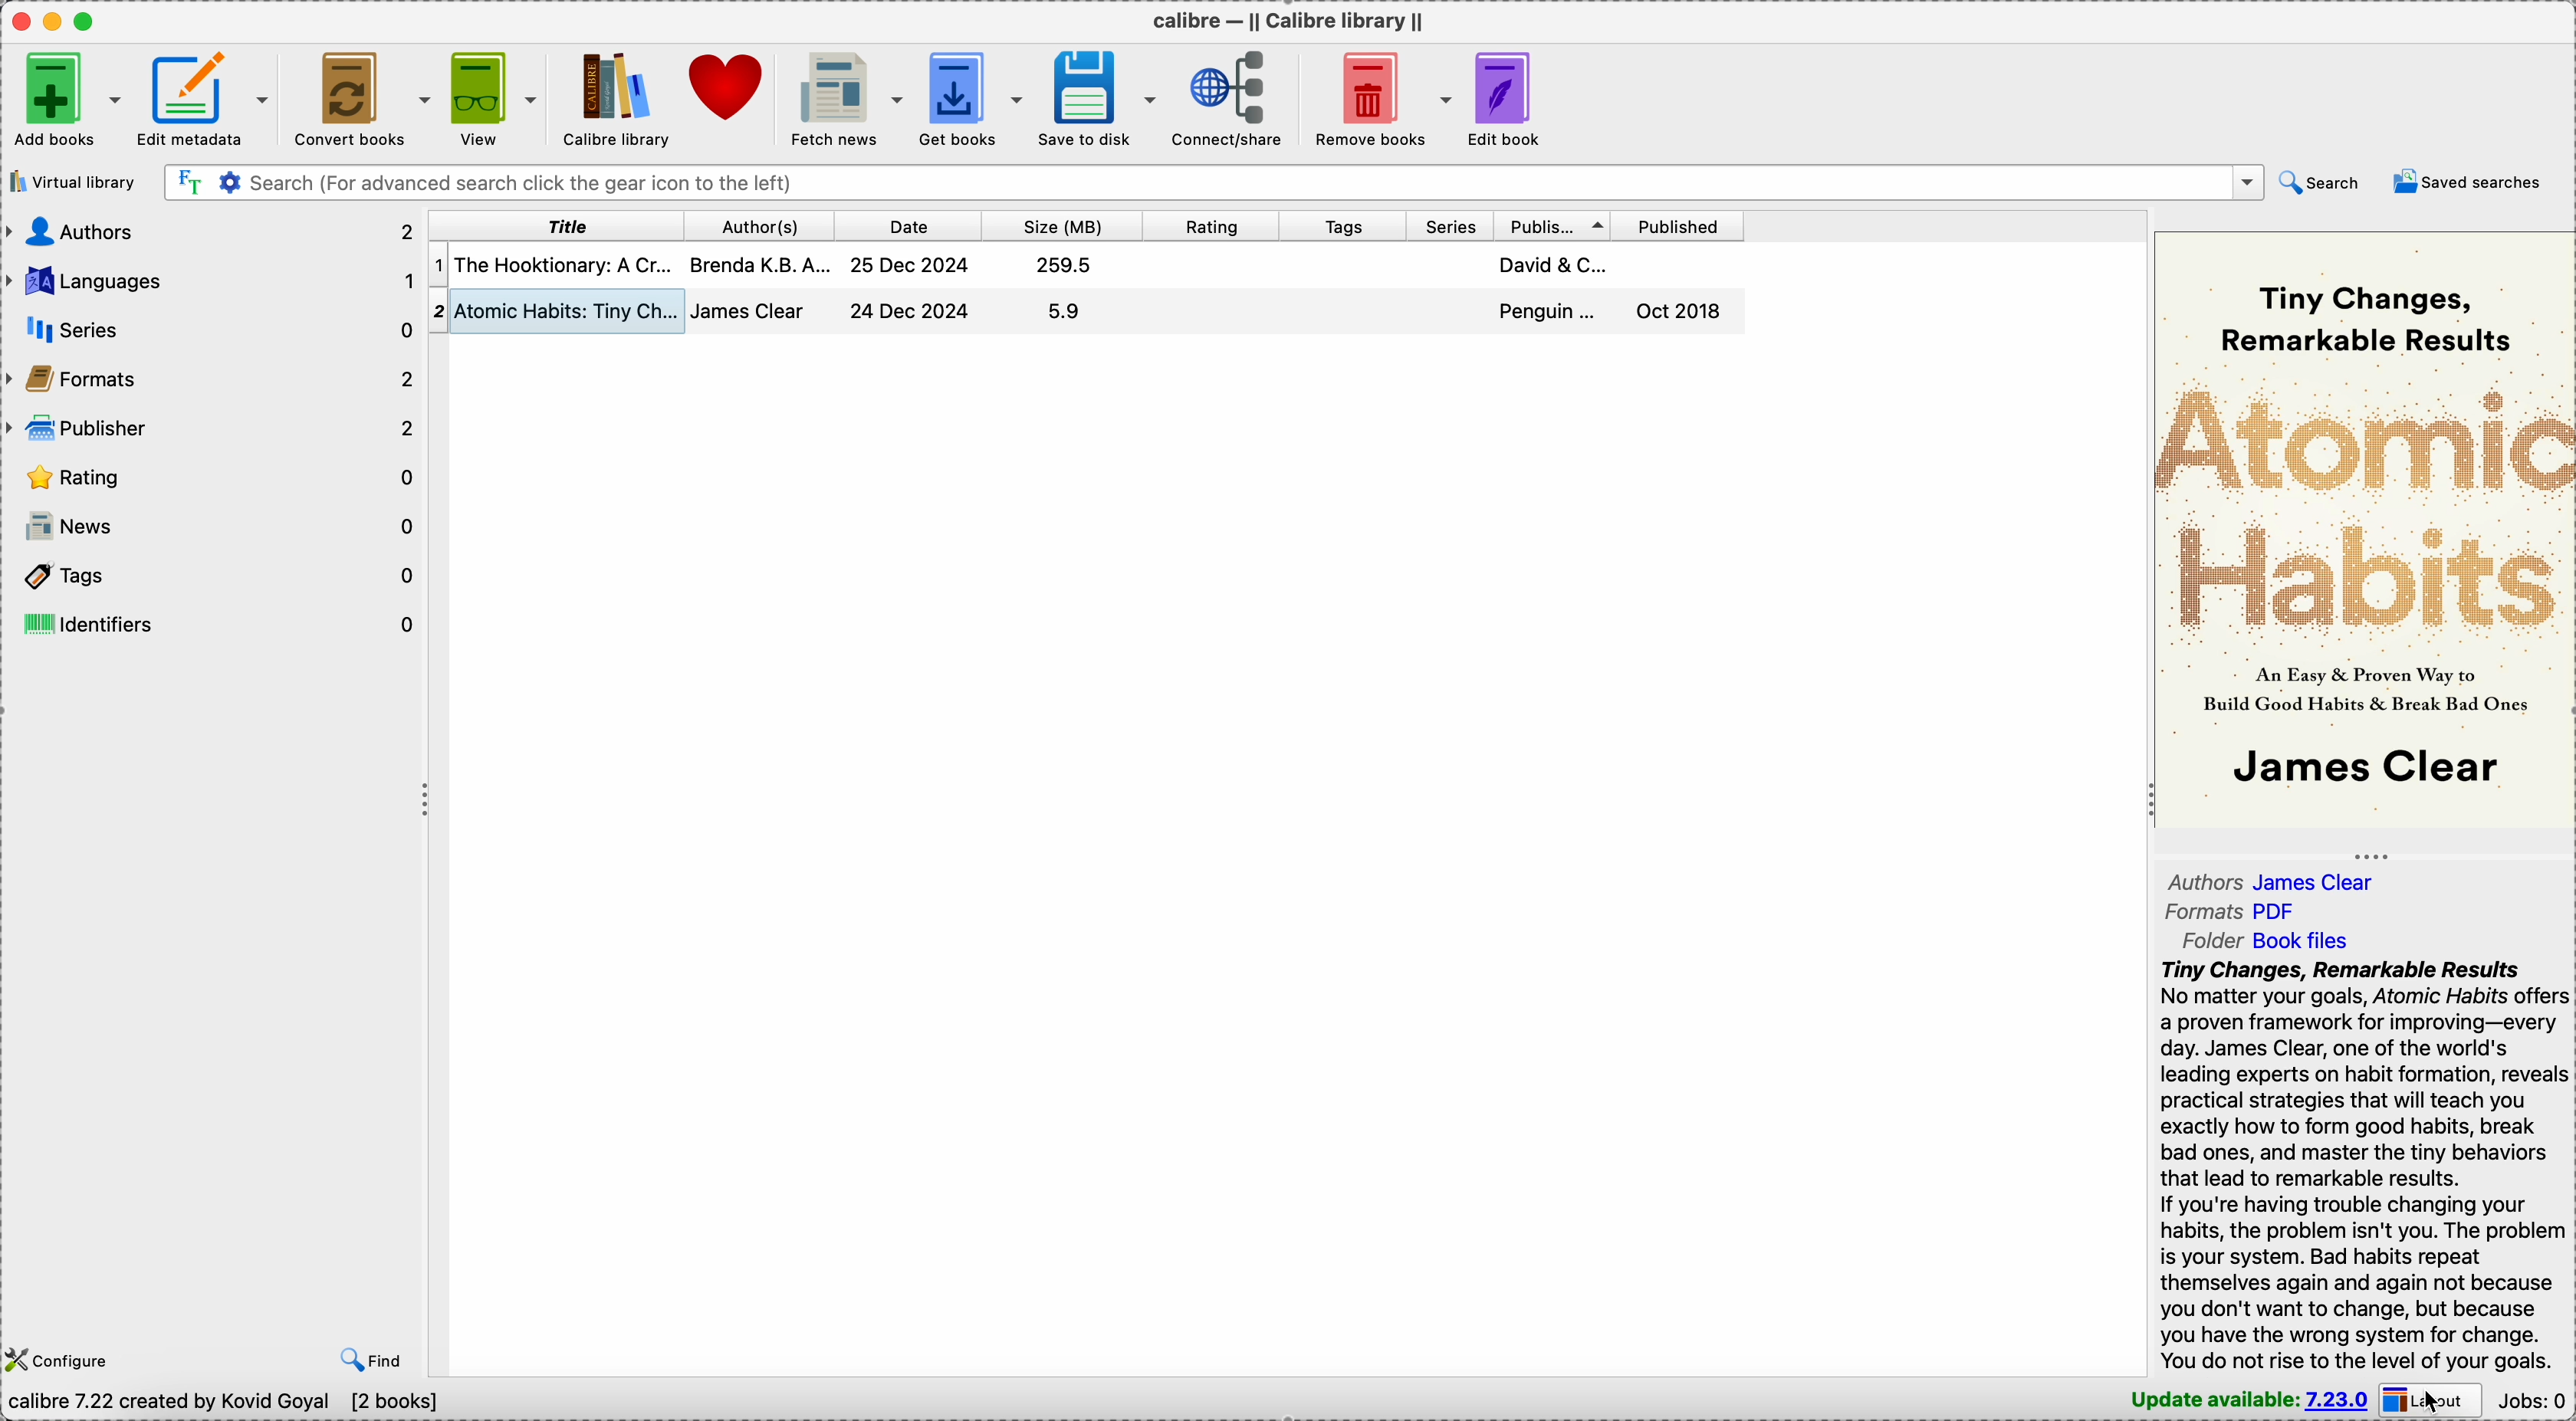  I want to click on series, so click(211, 331).